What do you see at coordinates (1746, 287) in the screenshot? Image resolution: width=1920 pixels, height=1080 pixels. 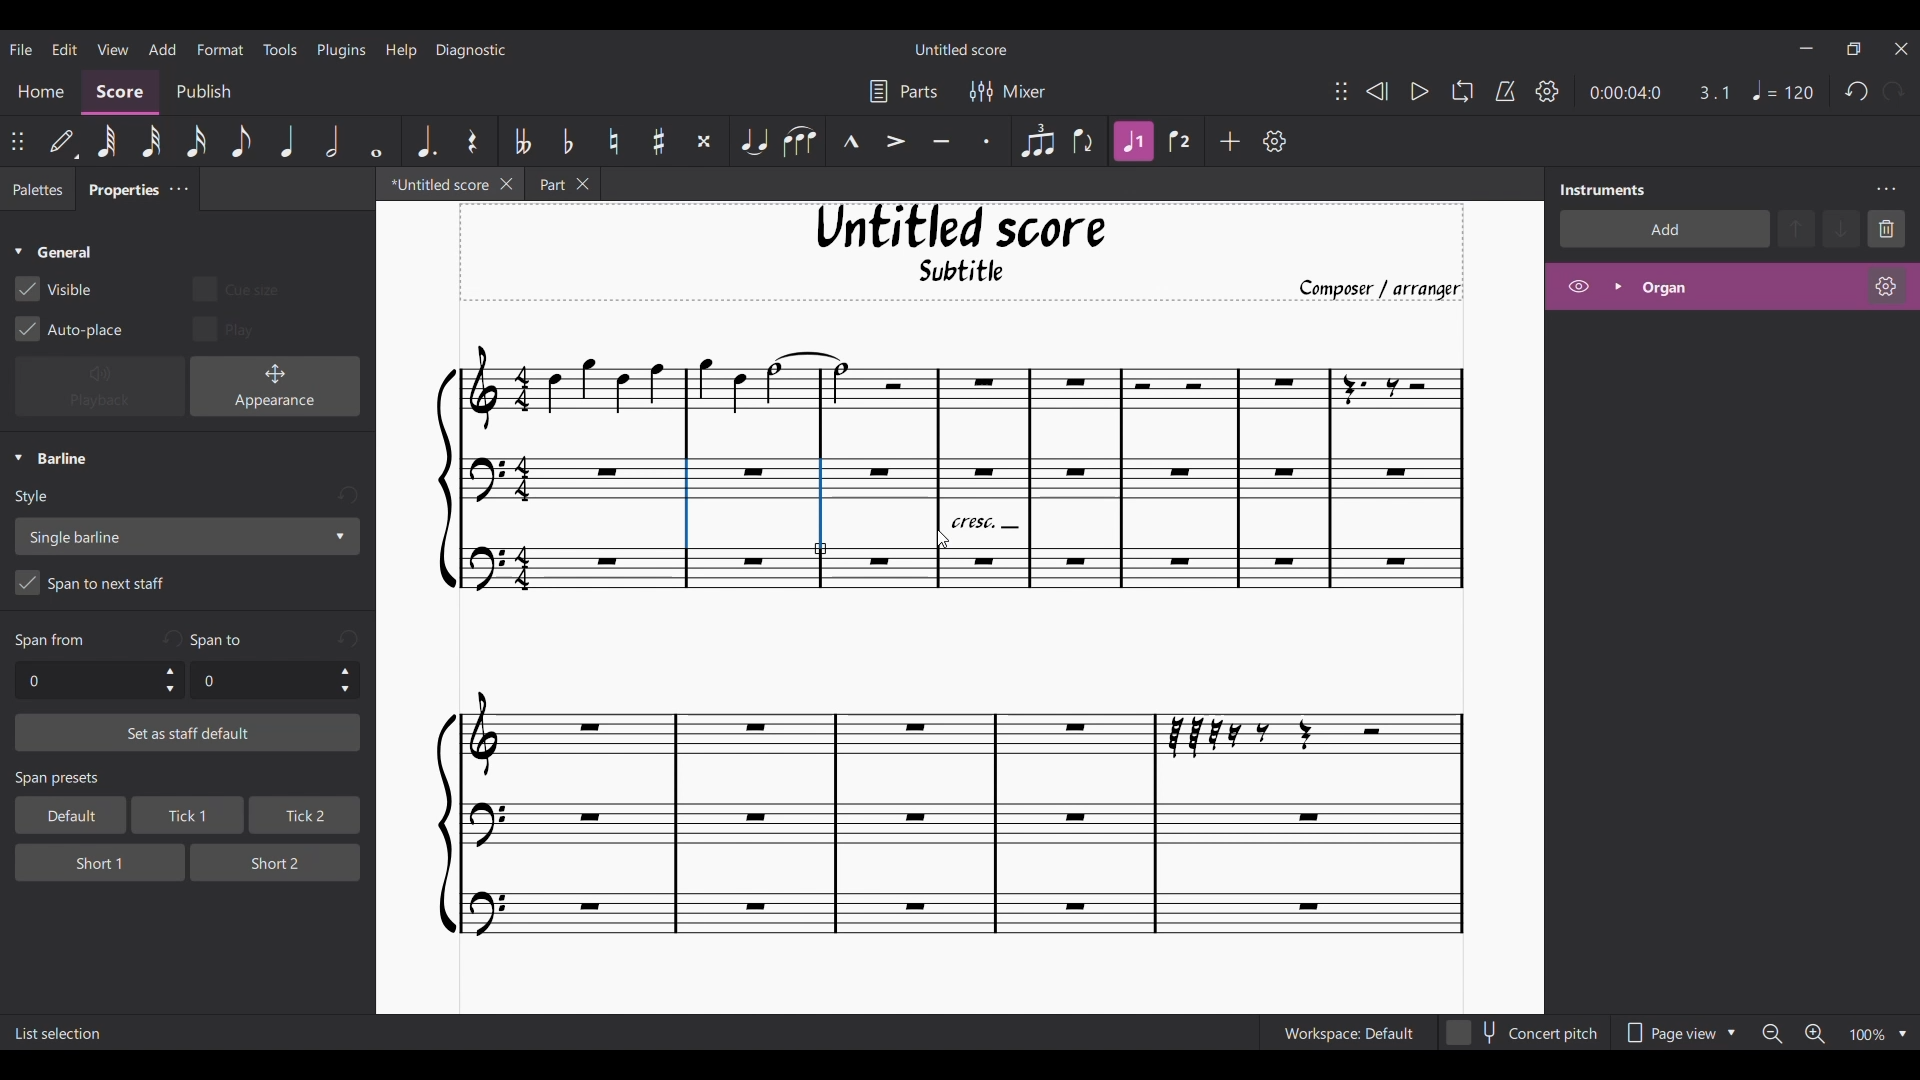 I see `Organ` at bounding box center [1746, 287].